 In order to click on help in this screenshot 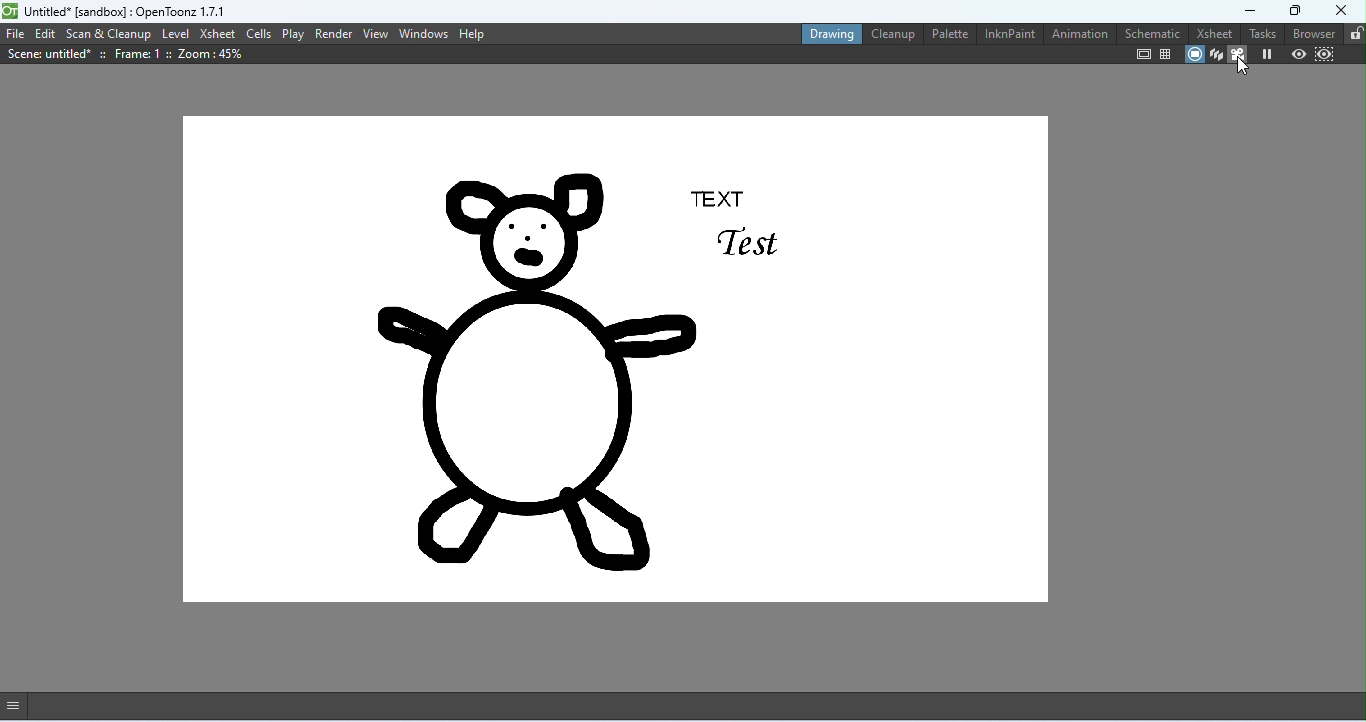, I will do `click(472, 33)`.